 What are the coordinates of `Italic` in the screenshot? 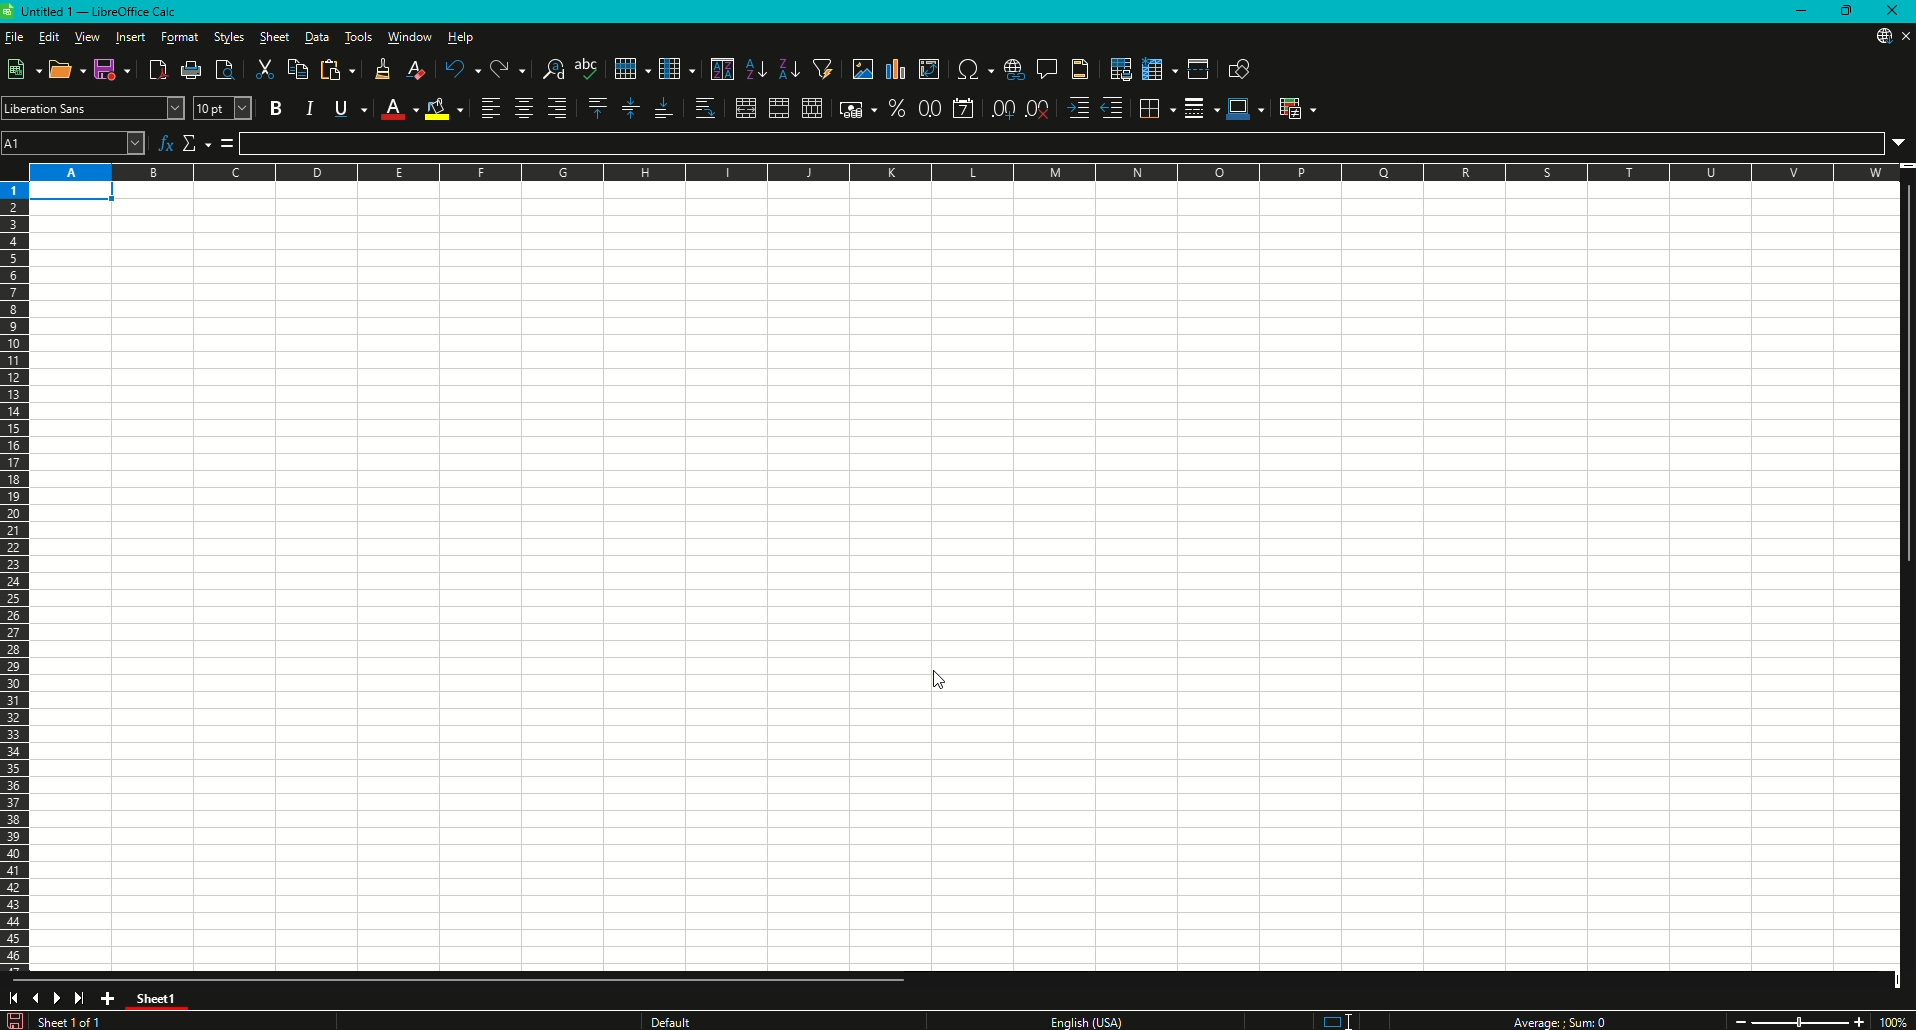 It's located at (309, 108).